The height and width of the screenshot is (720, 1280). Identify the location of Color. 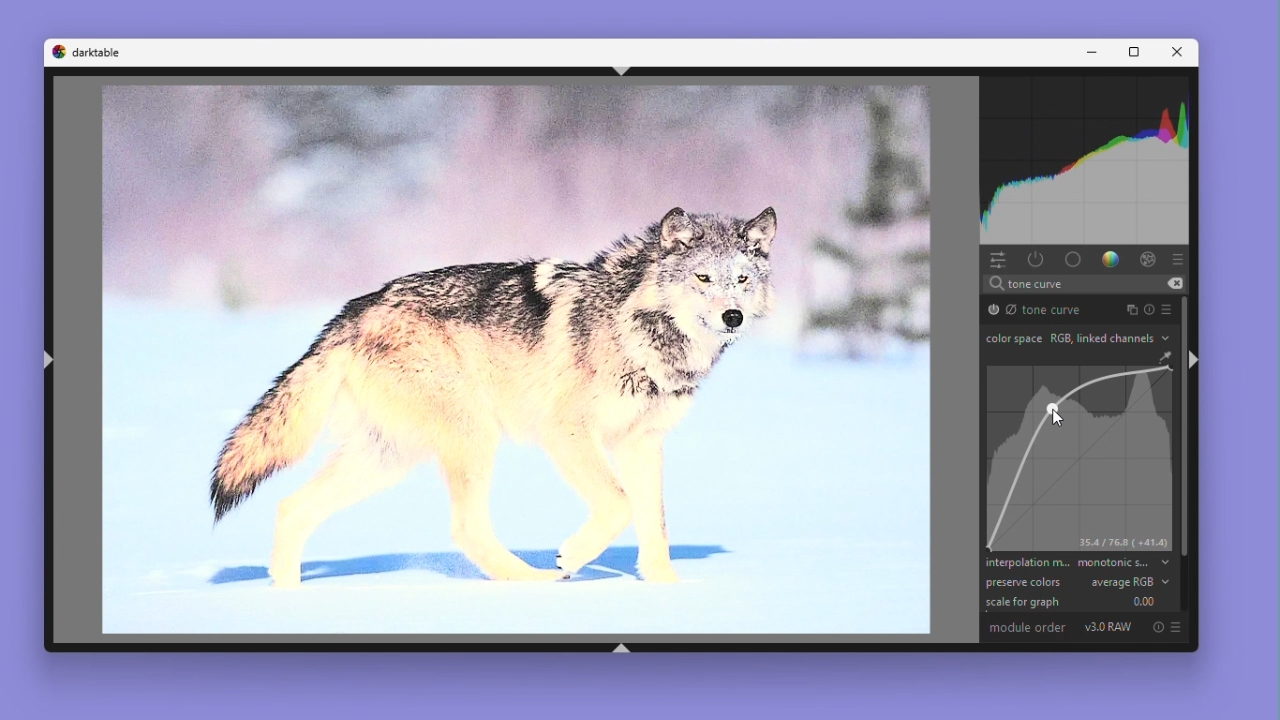
(1111, 261).